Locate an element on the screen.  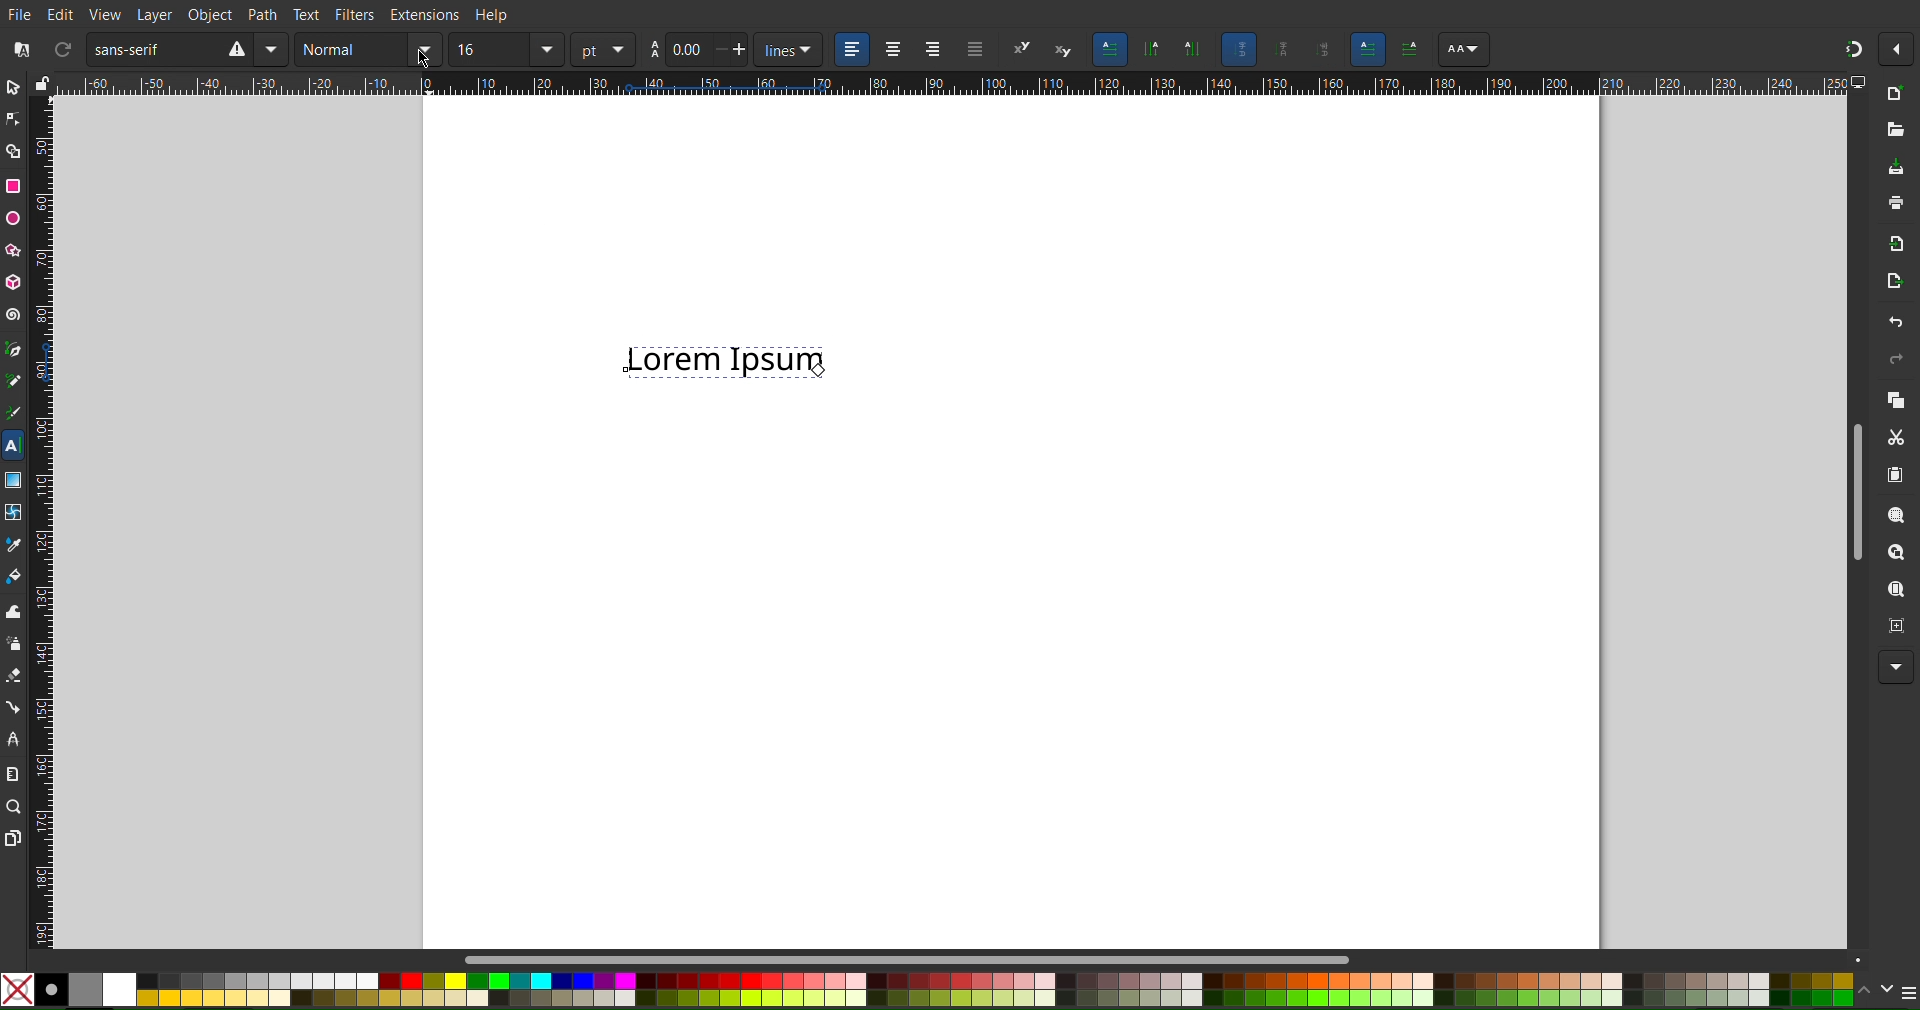
Mirror Vertically is located at coordinates (275, 50).